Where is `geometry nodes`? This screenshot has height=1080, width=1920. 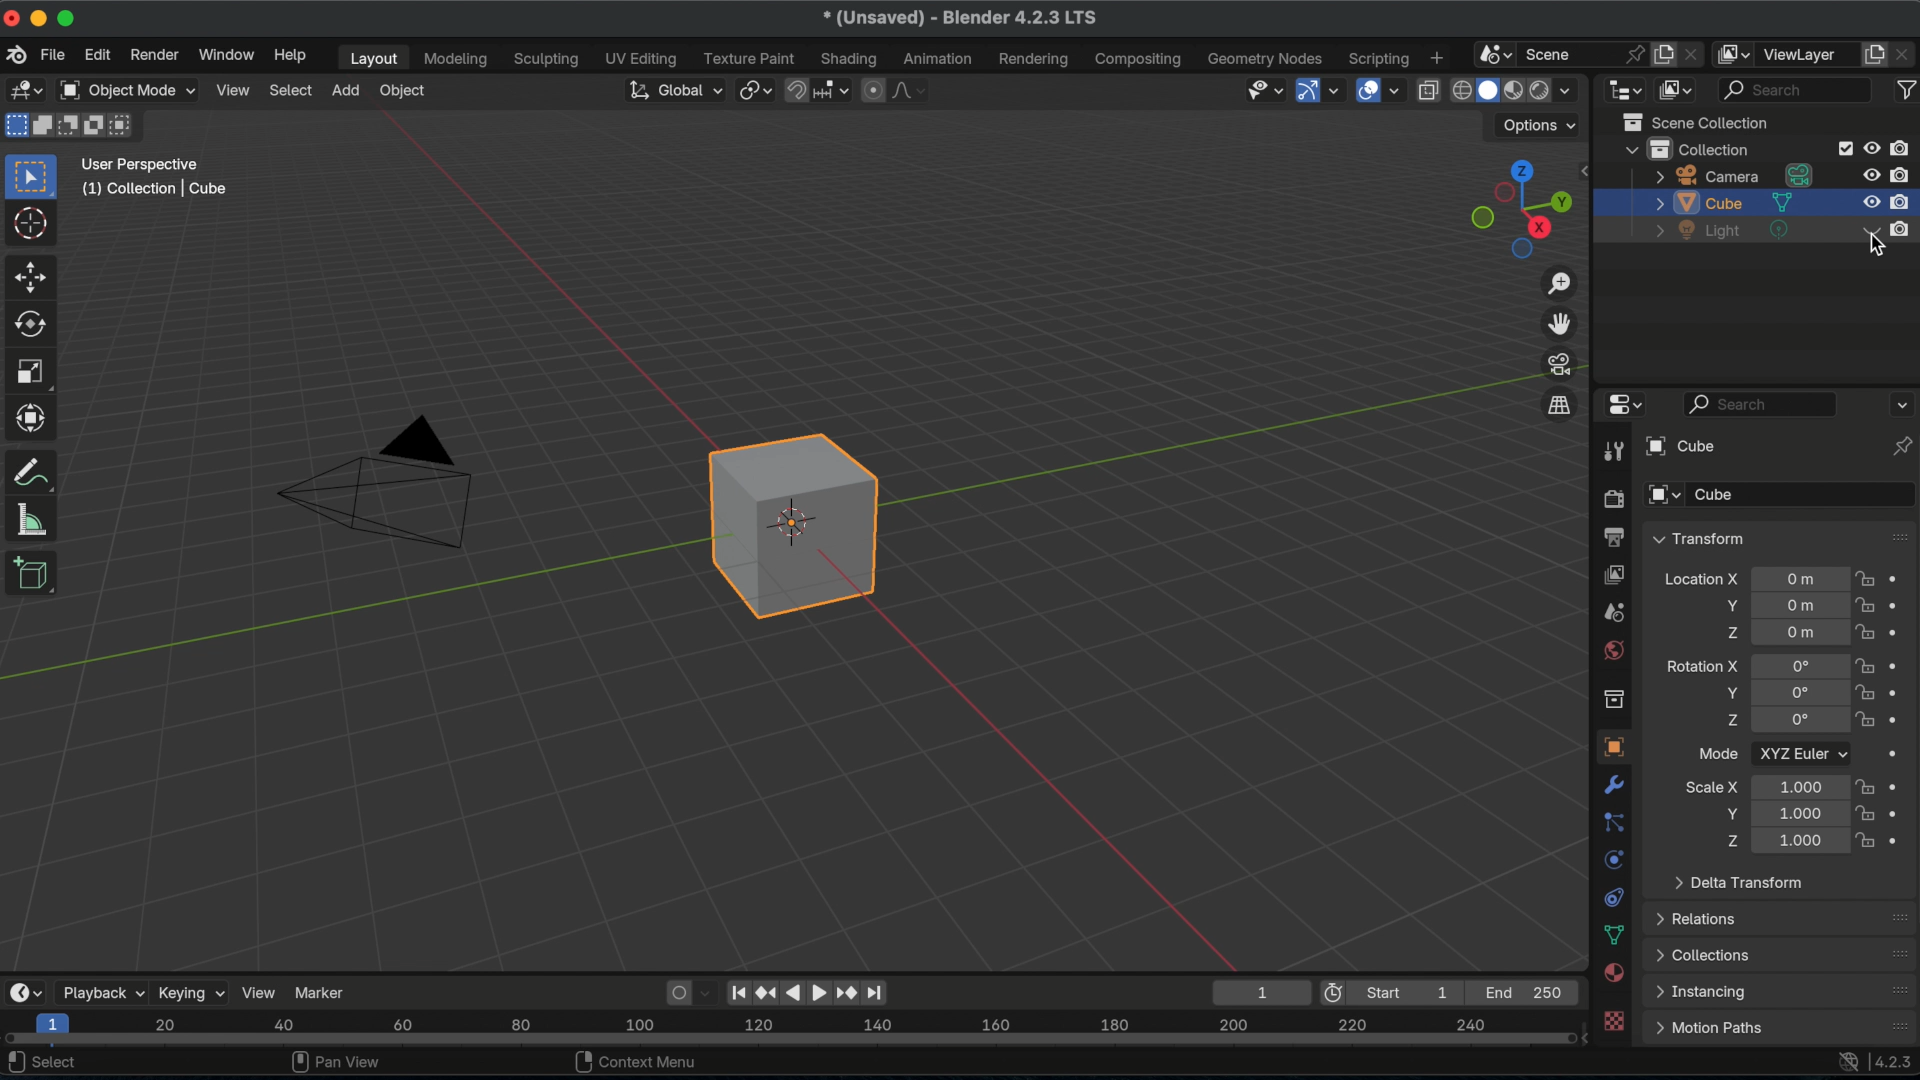 geometry nodes is located at coordinates (1236, 59).